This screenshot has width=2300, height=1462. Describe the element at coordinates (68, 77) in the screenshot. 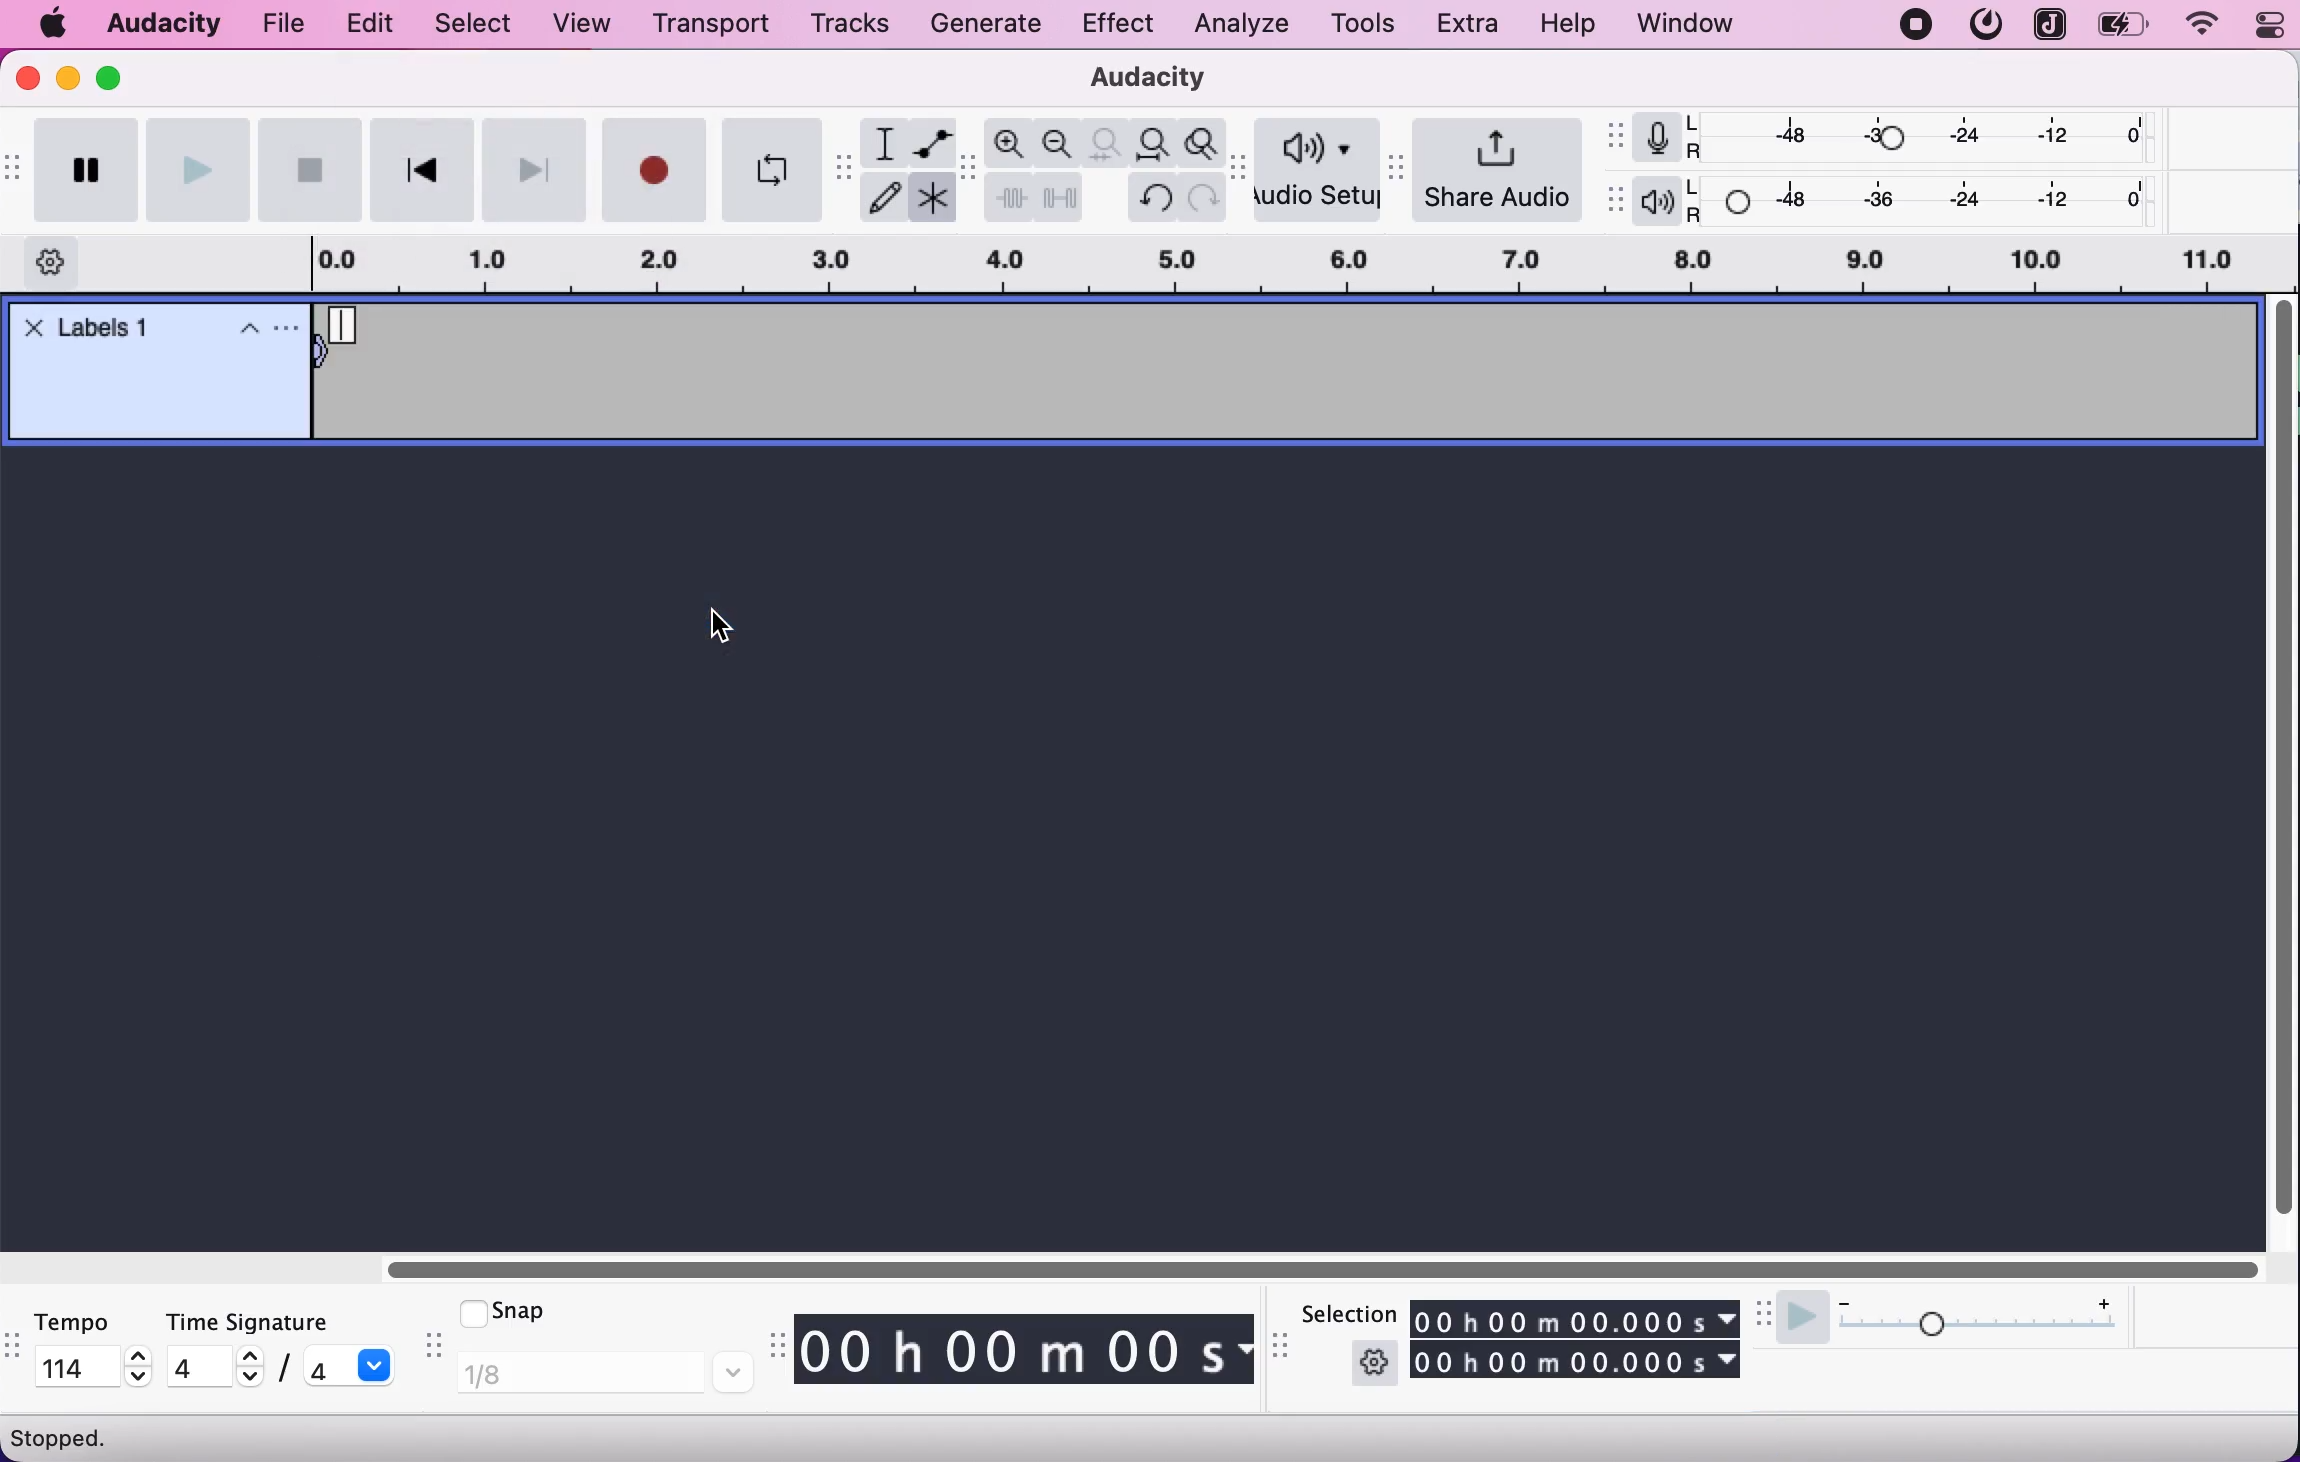

I see `minimize` at that location.